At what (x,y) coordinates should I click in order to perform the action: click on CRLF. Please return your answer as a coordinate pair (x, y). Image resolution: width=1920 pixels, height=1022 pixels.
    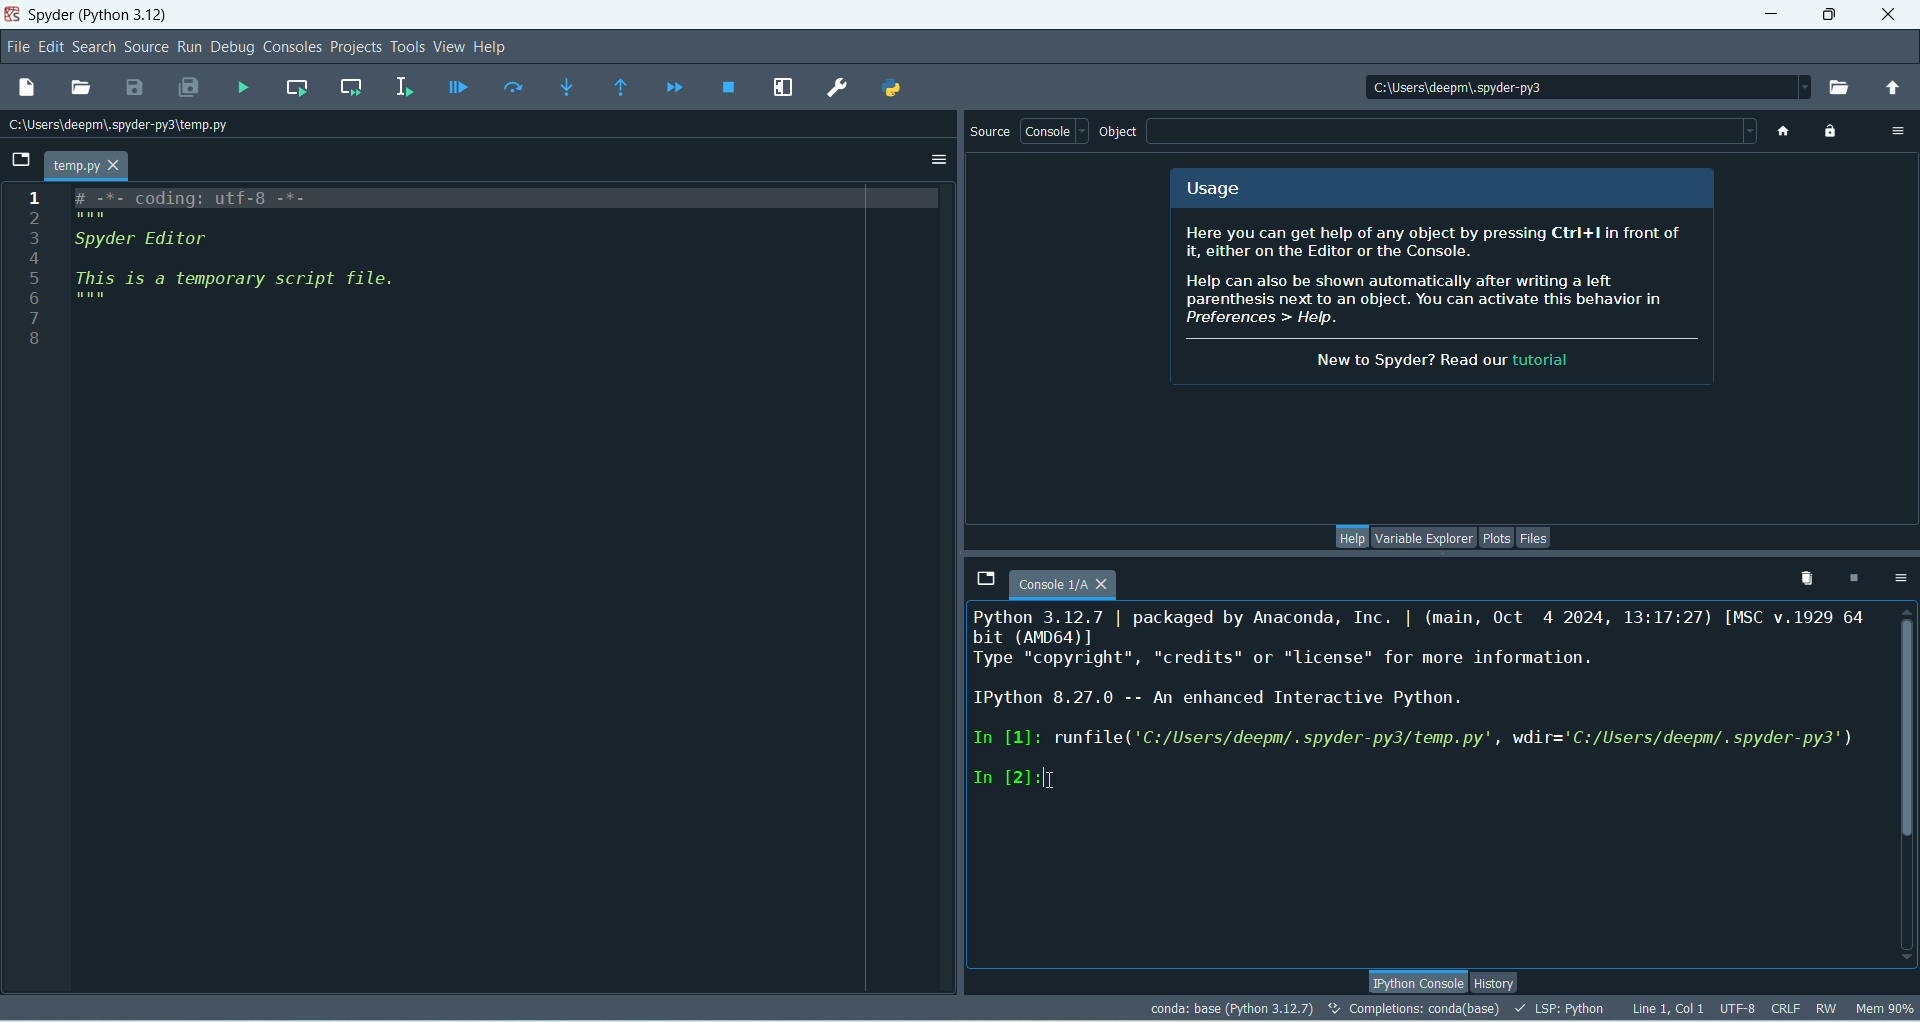
    Looking at the image, I should click on (1786, 1008).